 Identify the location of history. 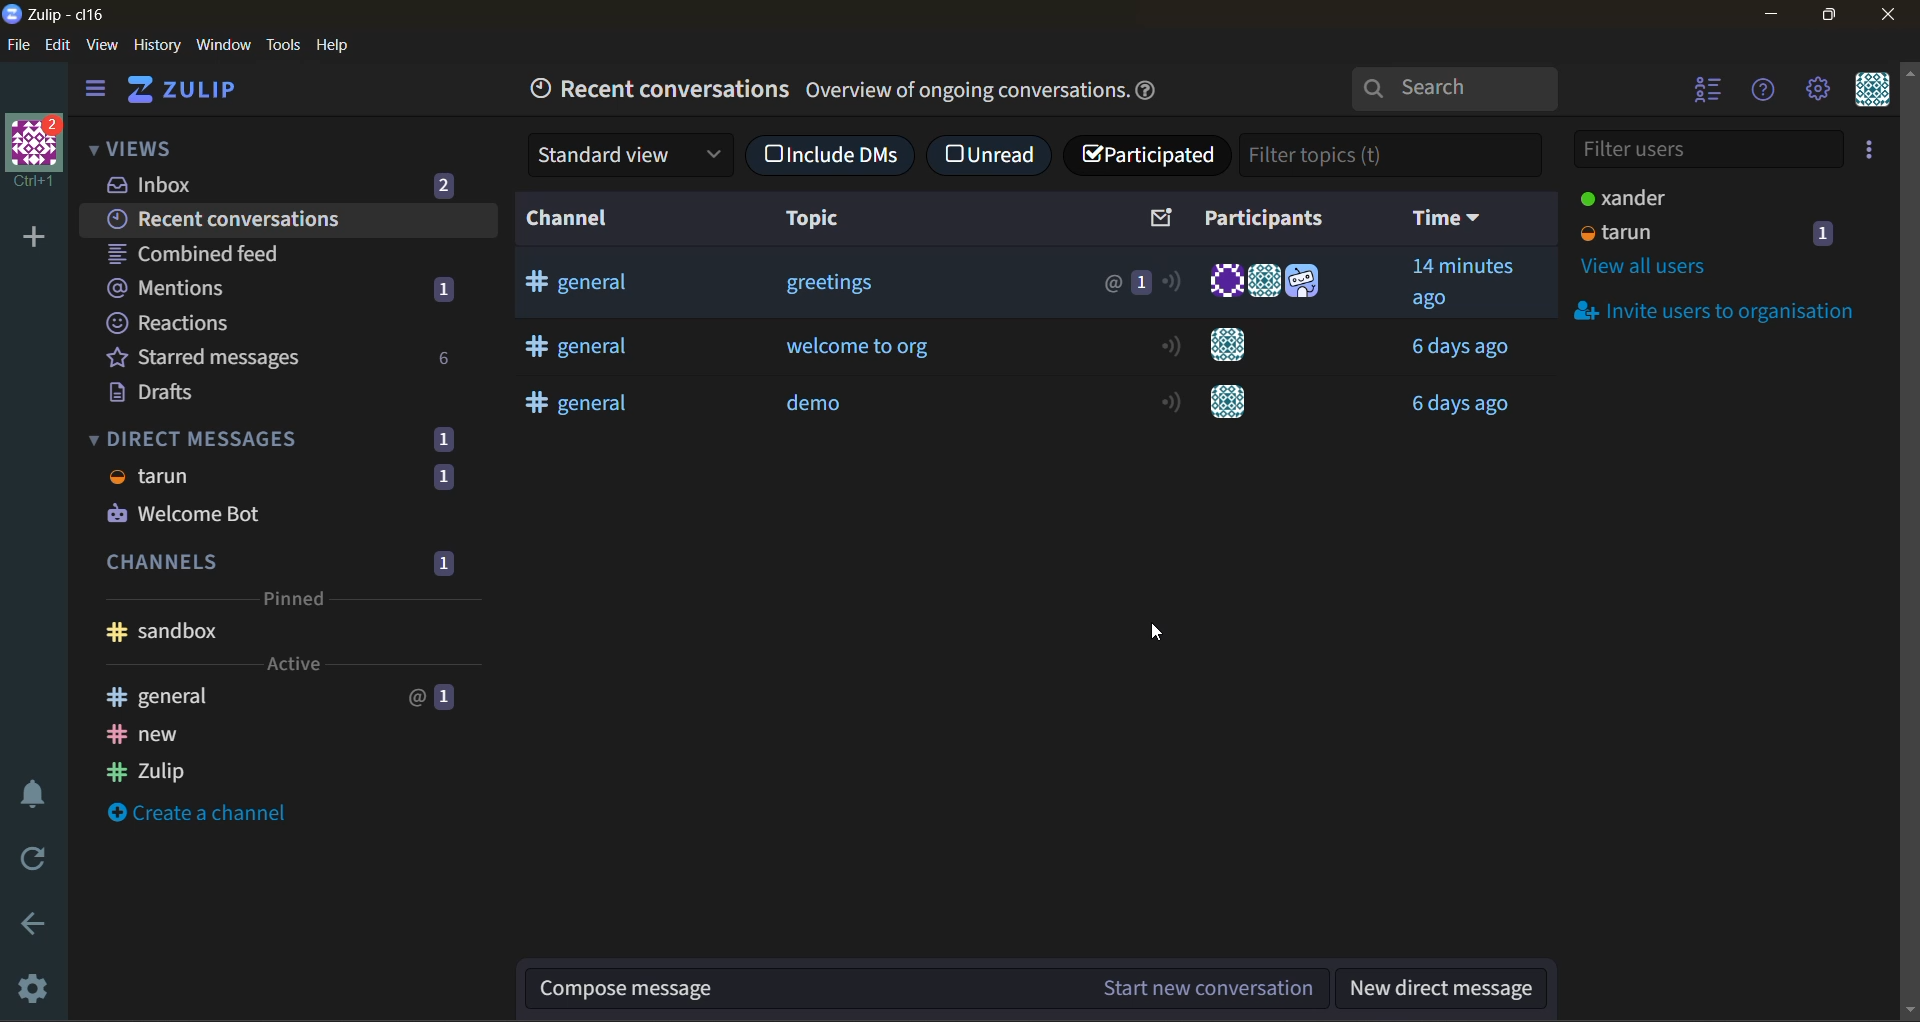
(157, 44).